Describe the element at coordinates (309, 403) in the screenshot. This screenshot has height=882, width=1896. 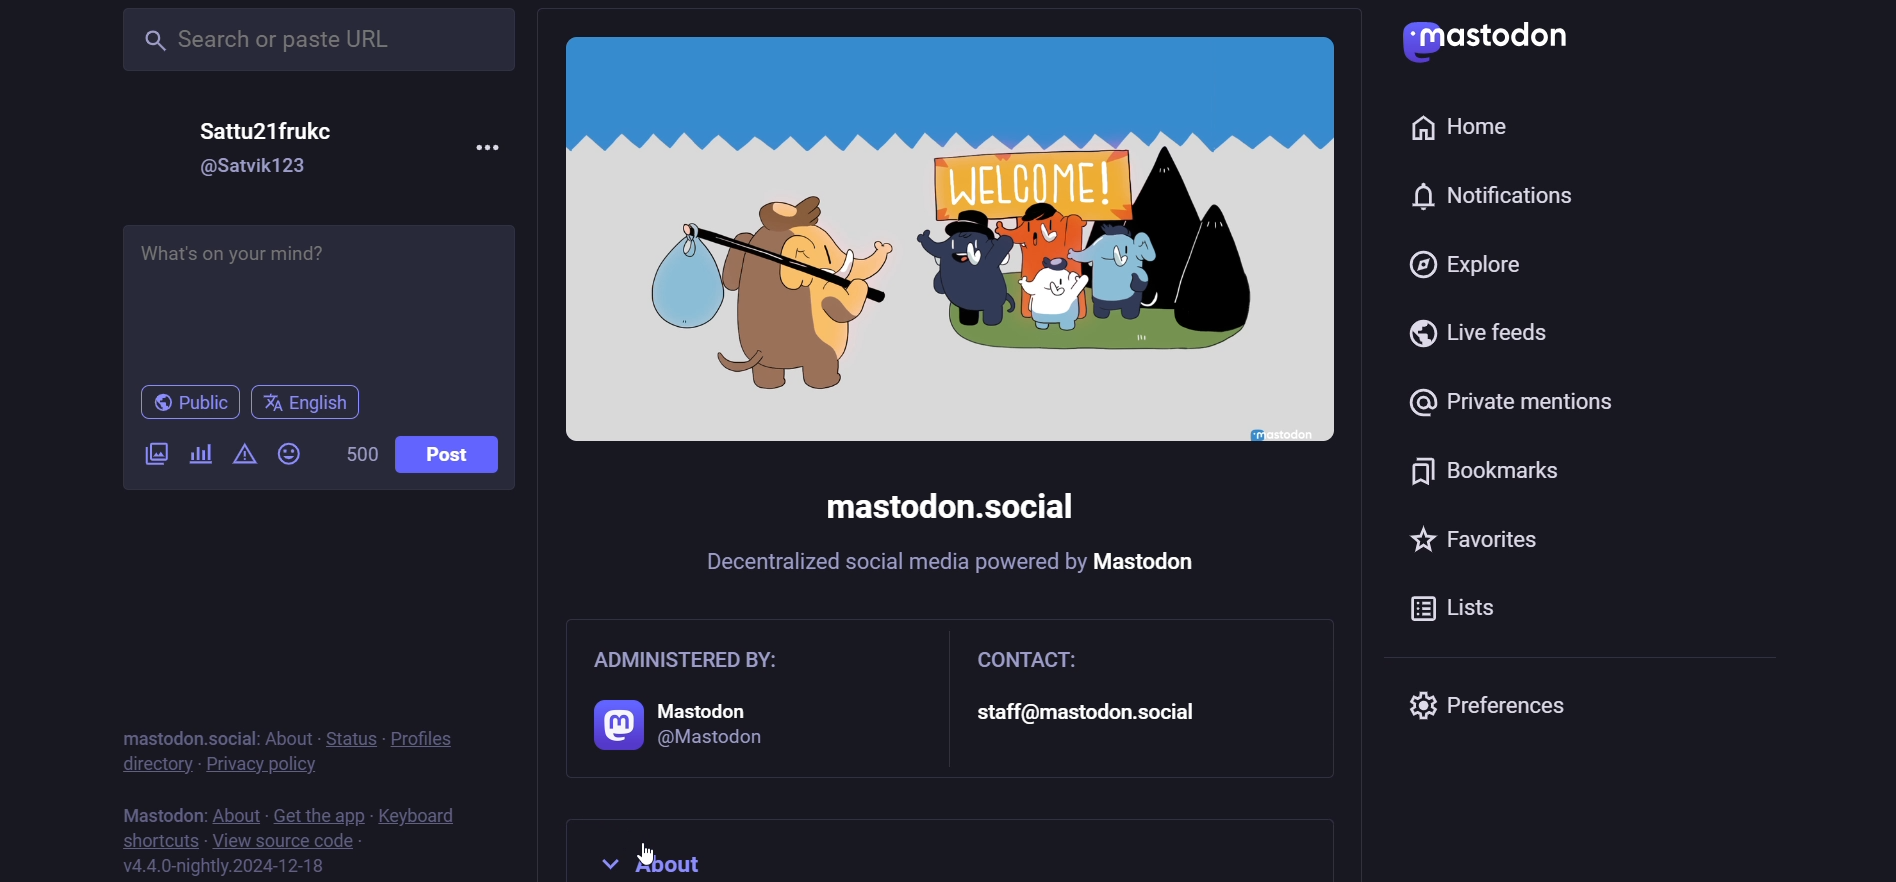
I see `english` at that location.